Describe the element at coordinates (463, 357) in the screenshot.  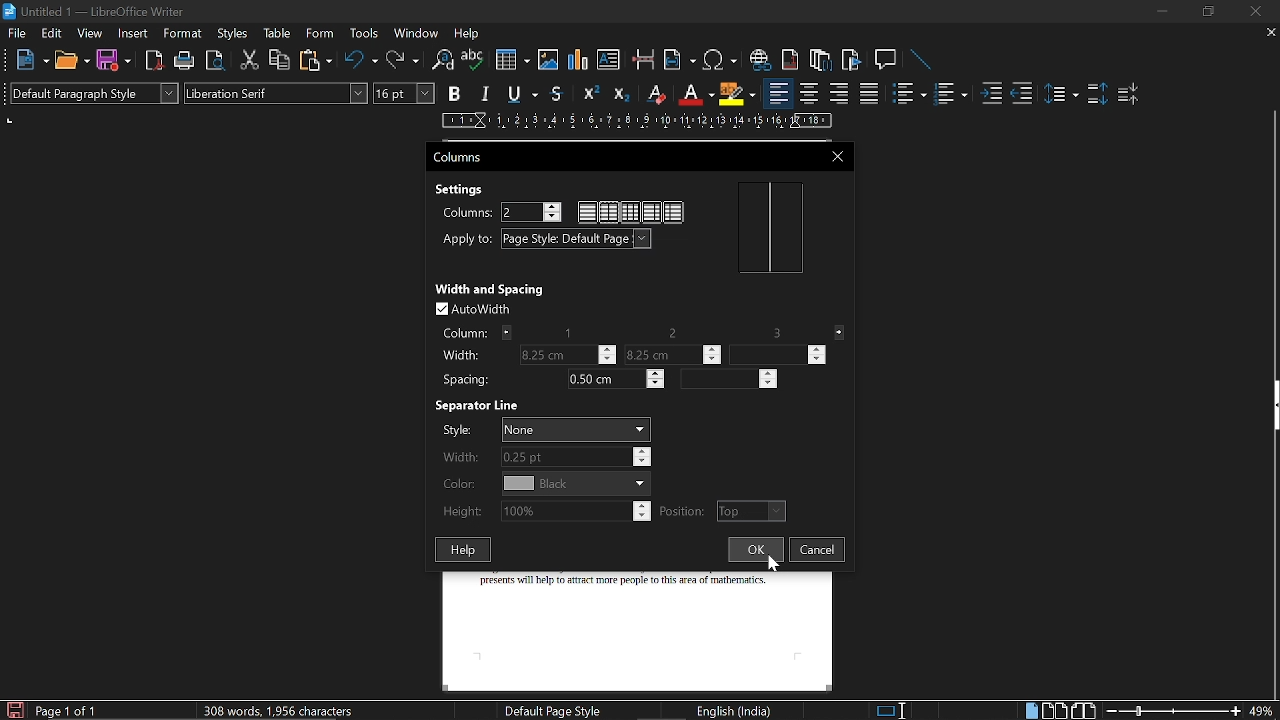
I see `Width` at that location.